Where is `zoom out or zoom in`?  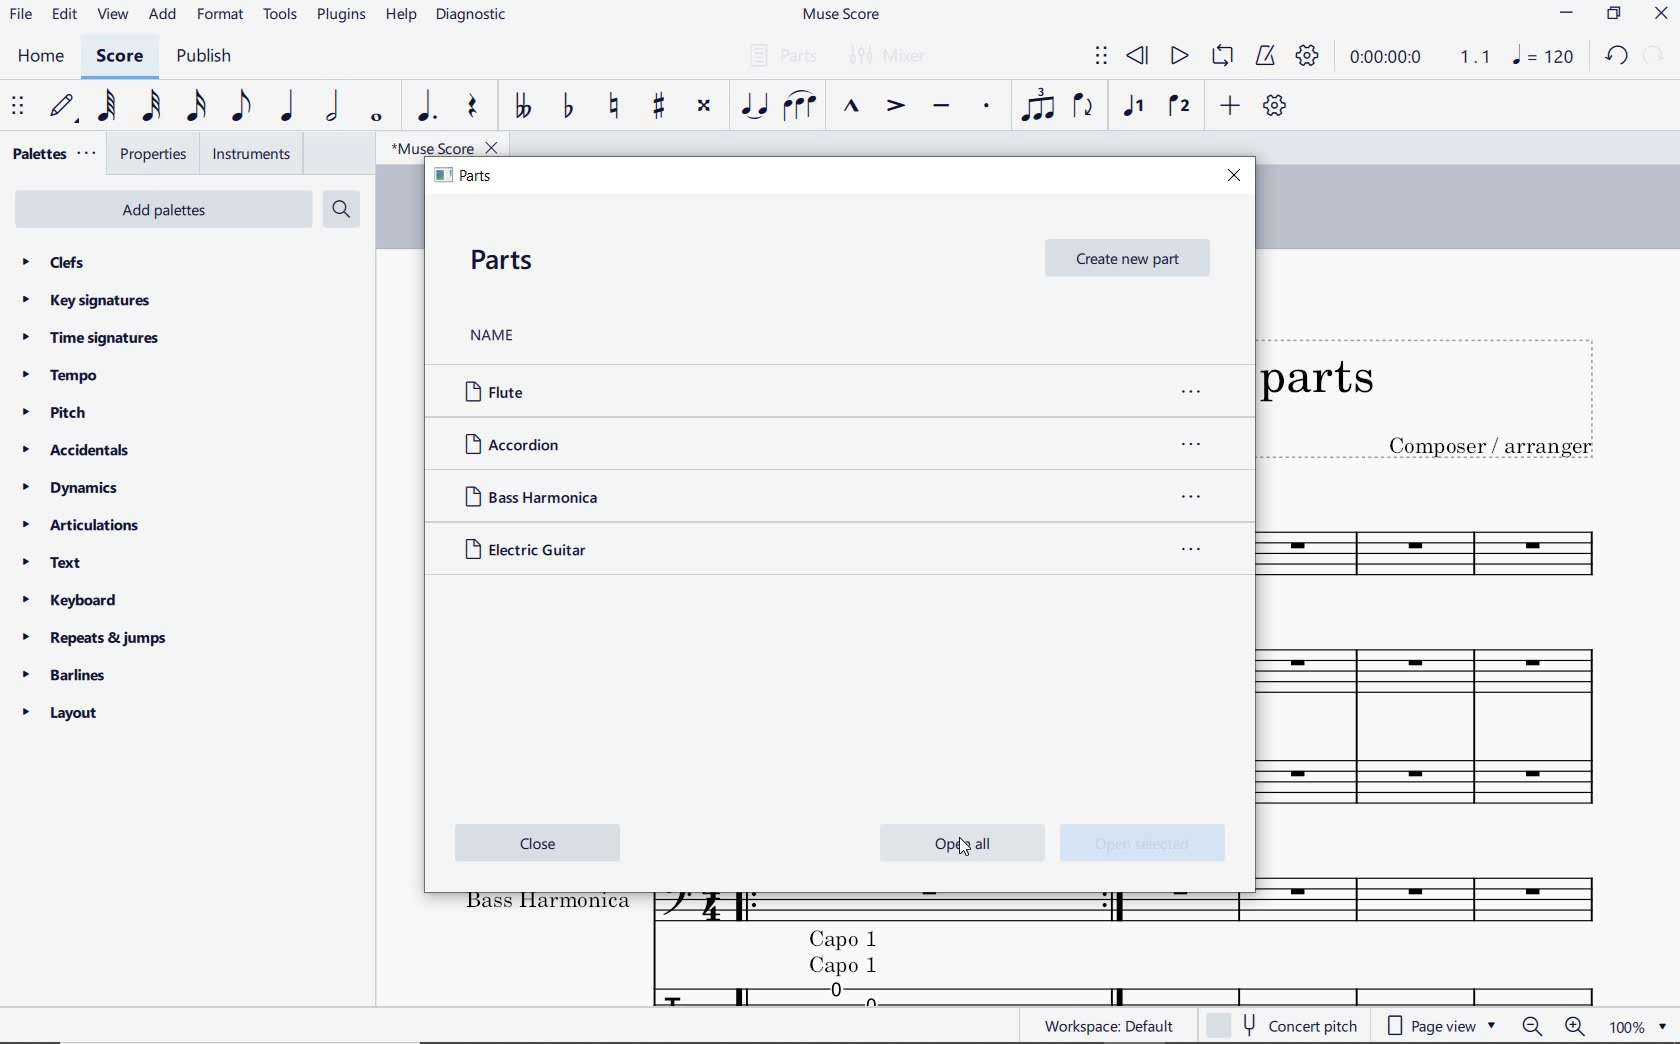
zoom out or zoom in is located at coordinates (1554, 1027).